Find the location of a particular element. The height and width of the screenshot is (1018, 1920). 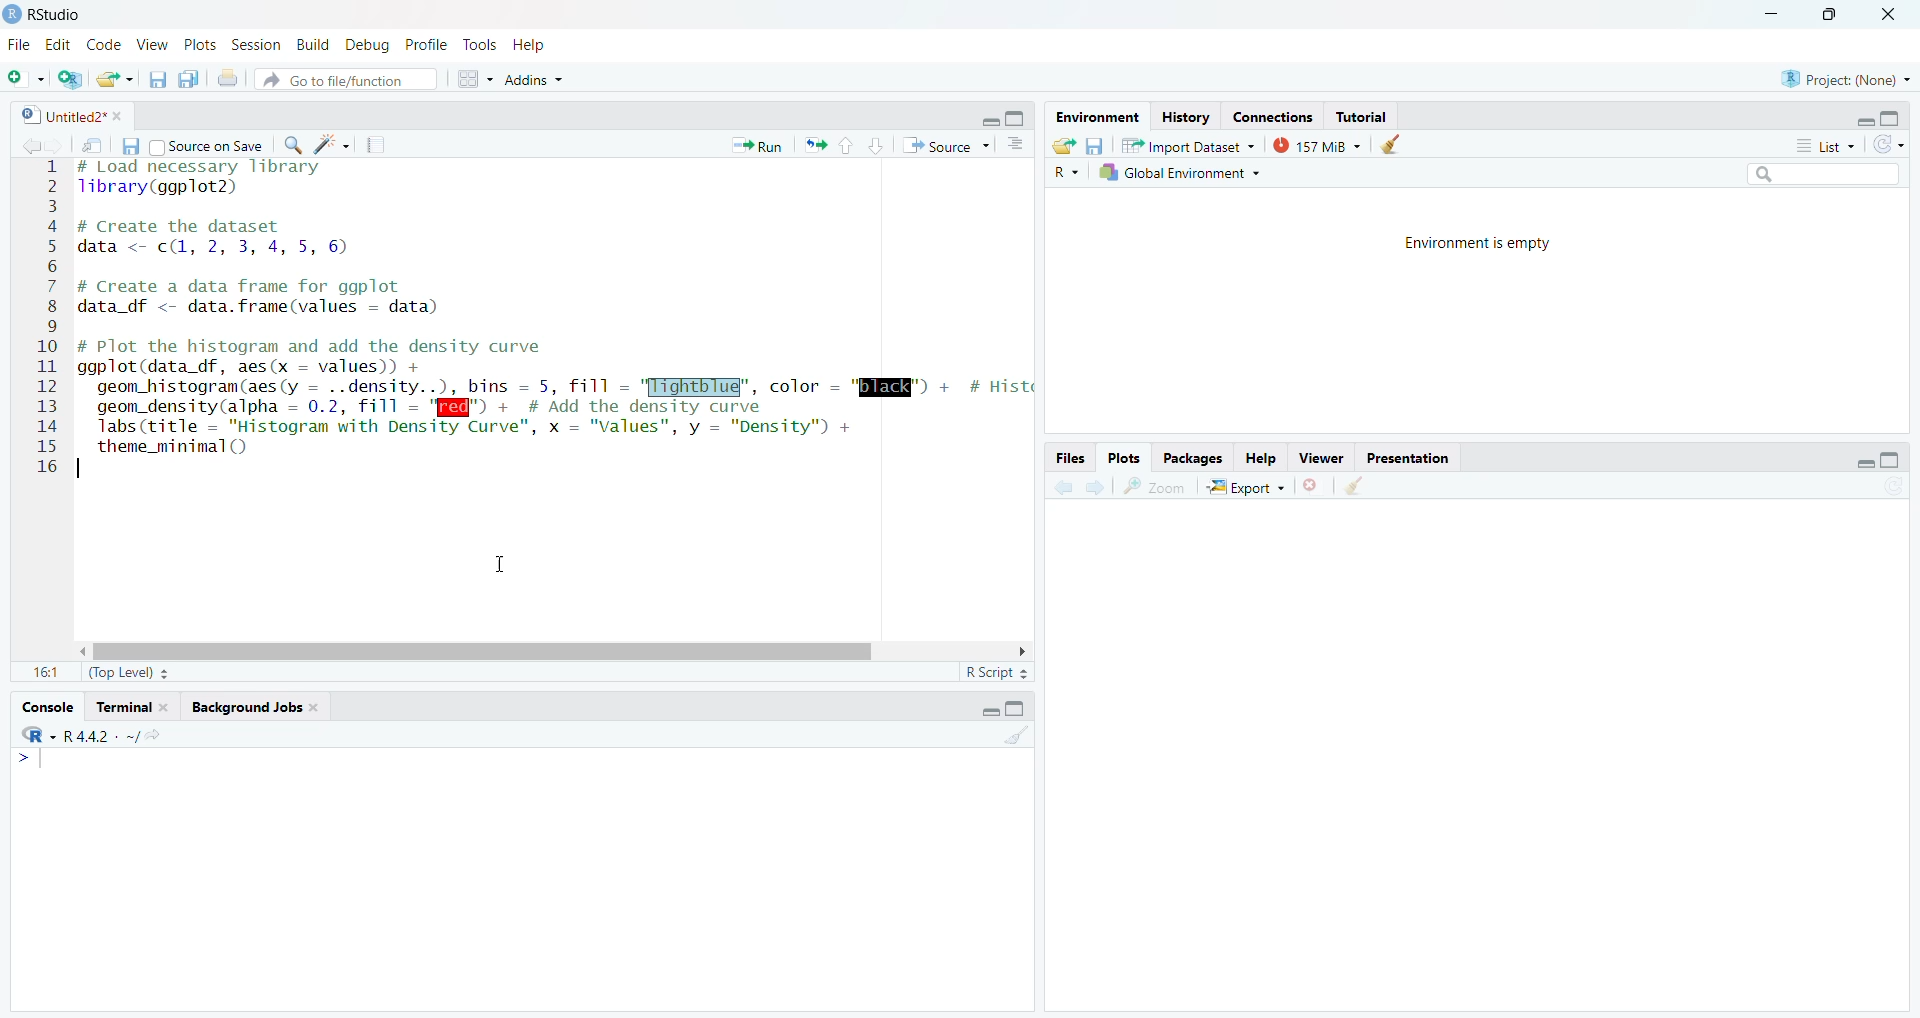

# Create the dataset
data <- c(, 2, 3, 4, 5, 6) is located at coordinates (220, 241).